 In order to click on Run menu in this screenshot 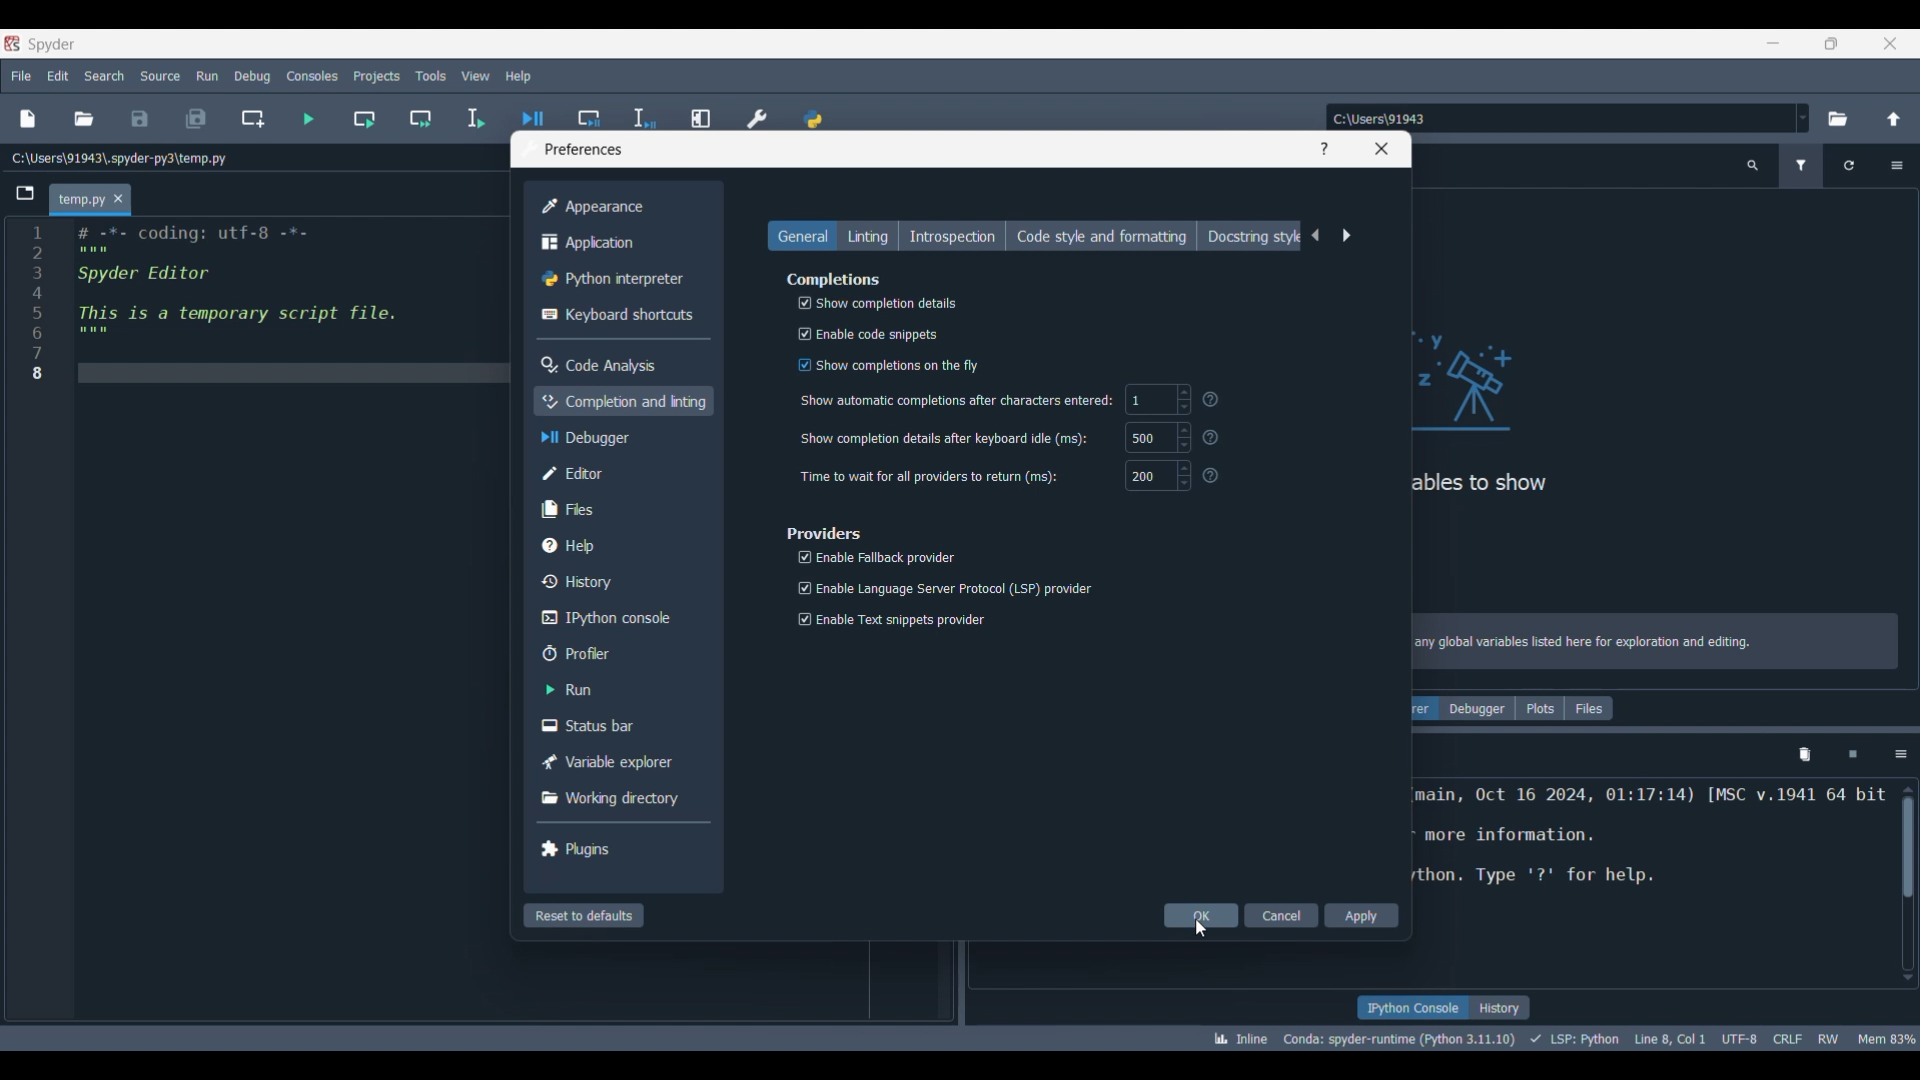, I will do `click(207, 75)`.